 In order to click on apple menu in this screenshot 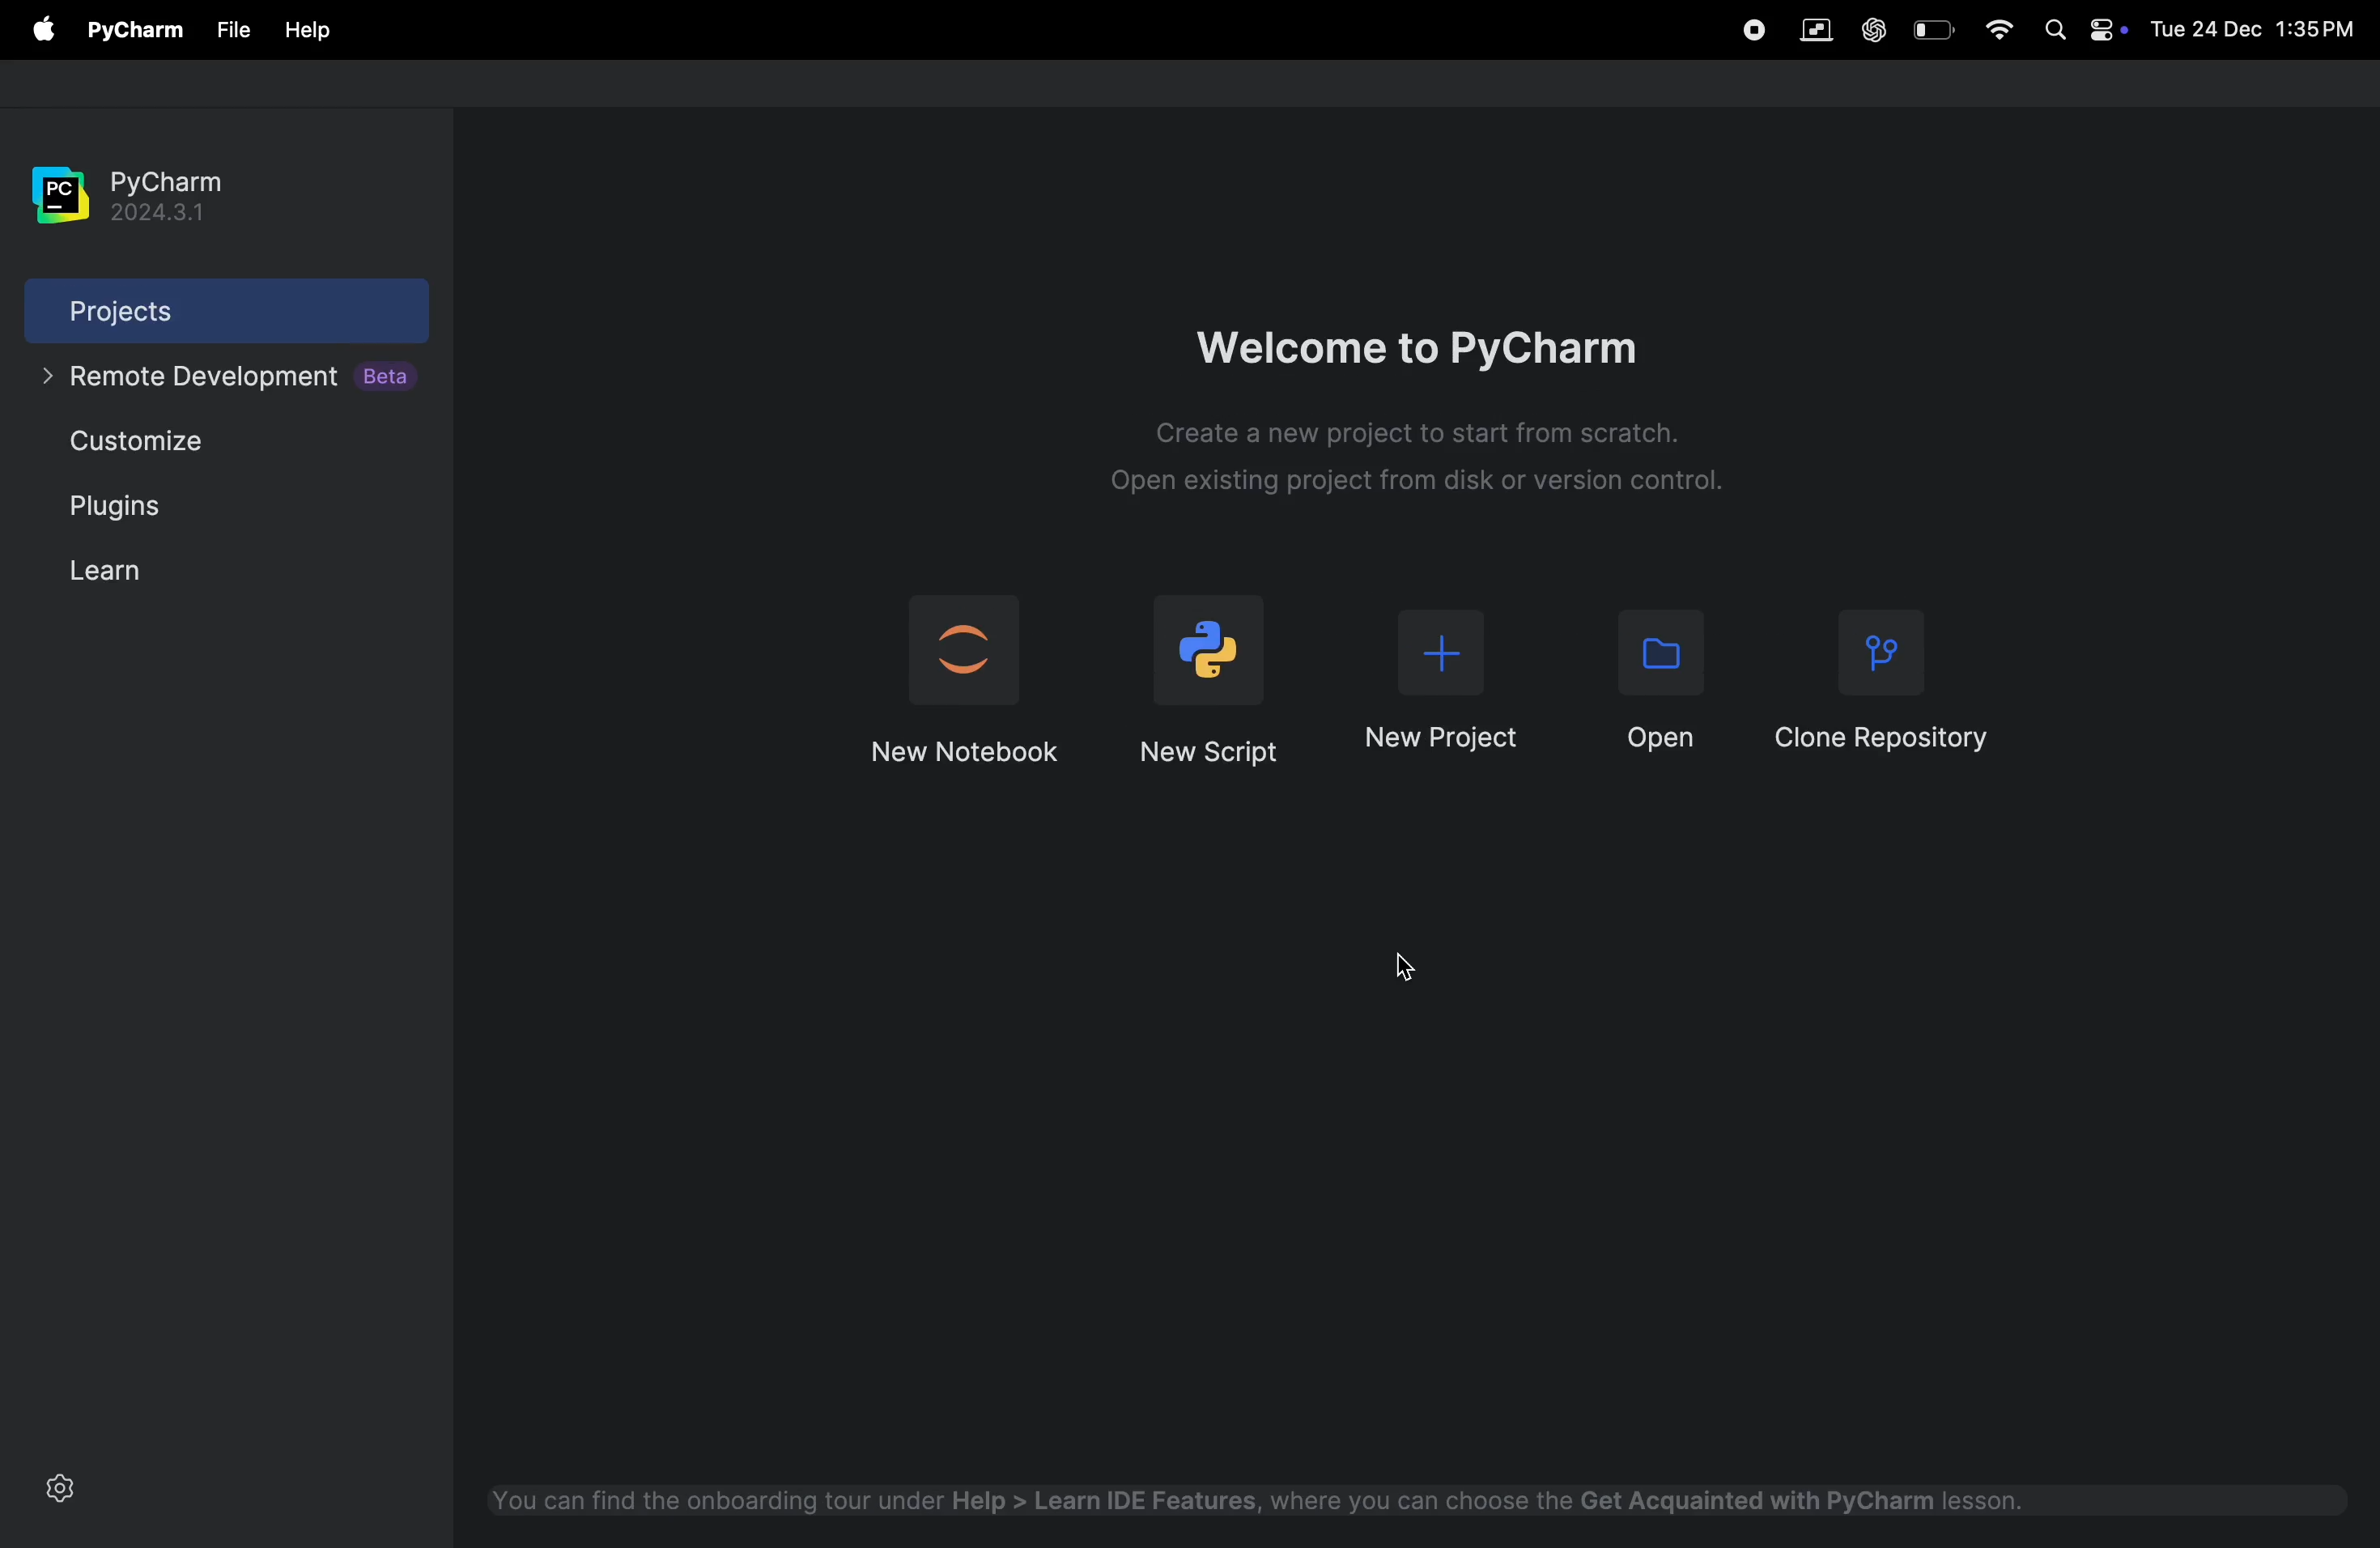, I will do `click(33, 28)`.